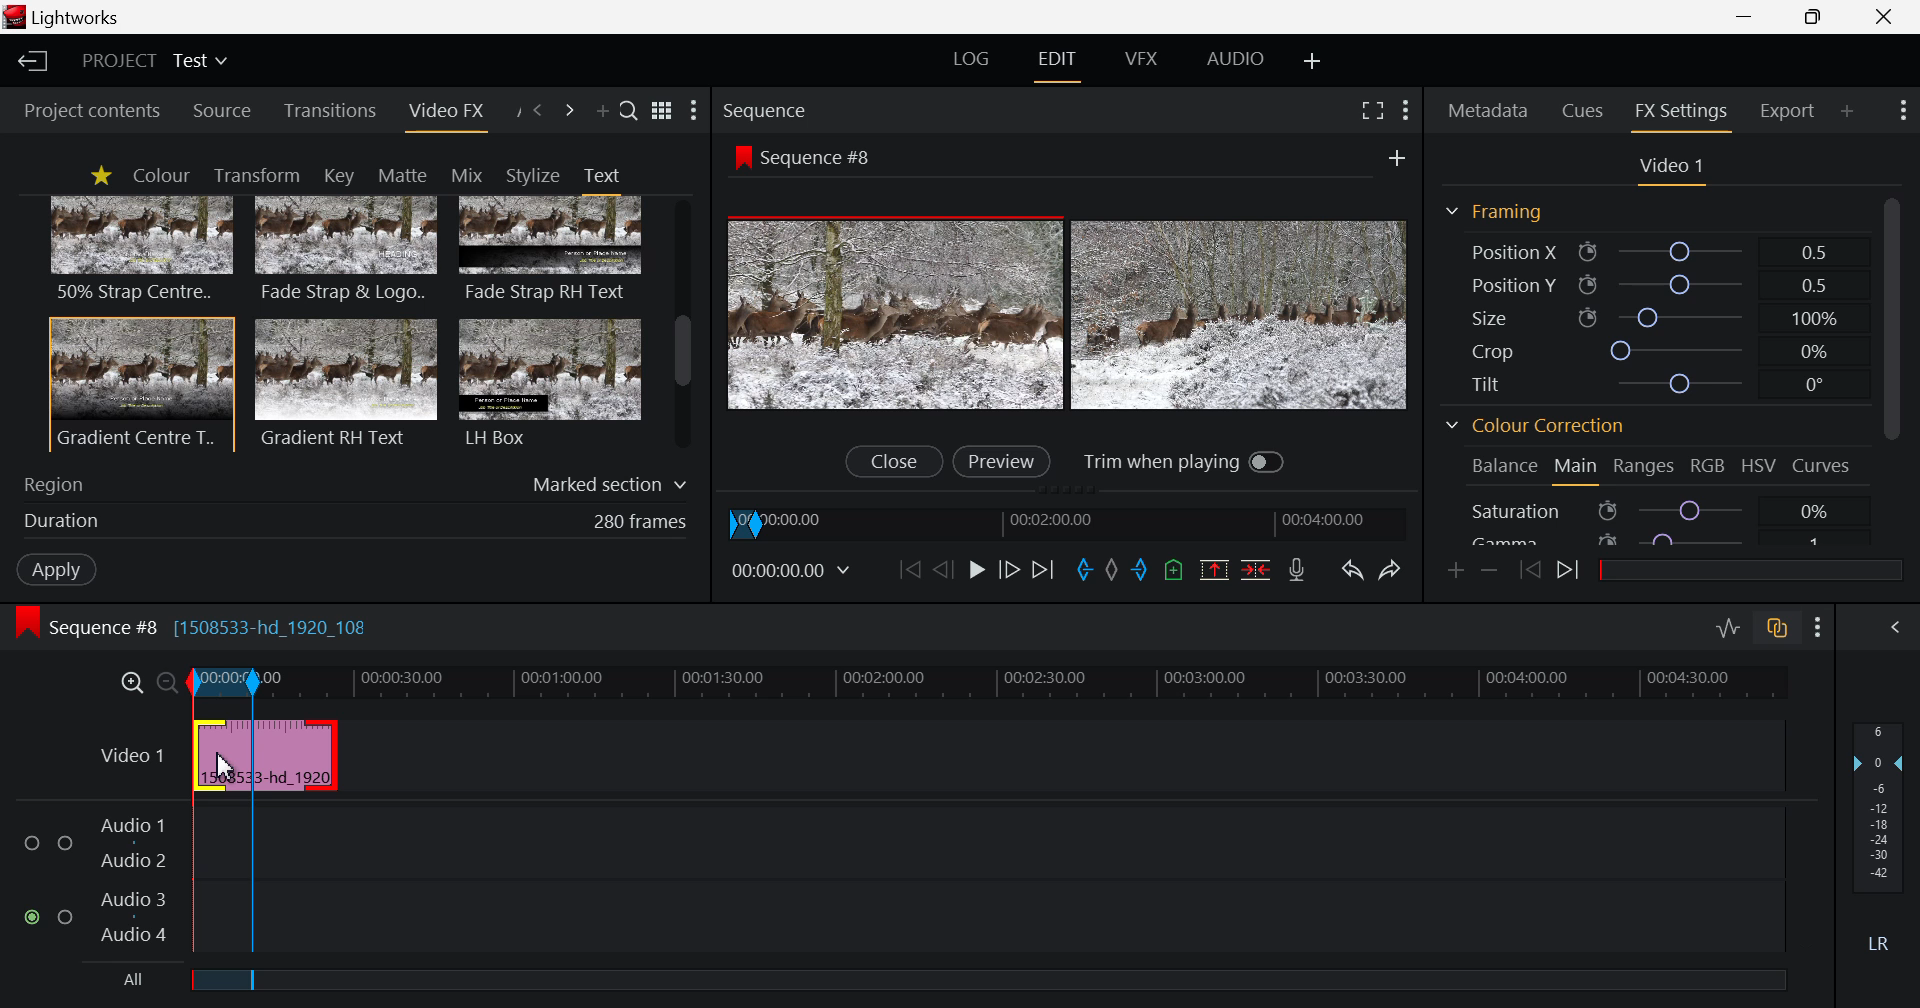 The height and width of the screenshot is (1008, 1920). What do you see at coordinates (1577, 469) in the screenshot?
I see `Main Tab Open` at bounding box center [1577, 469].